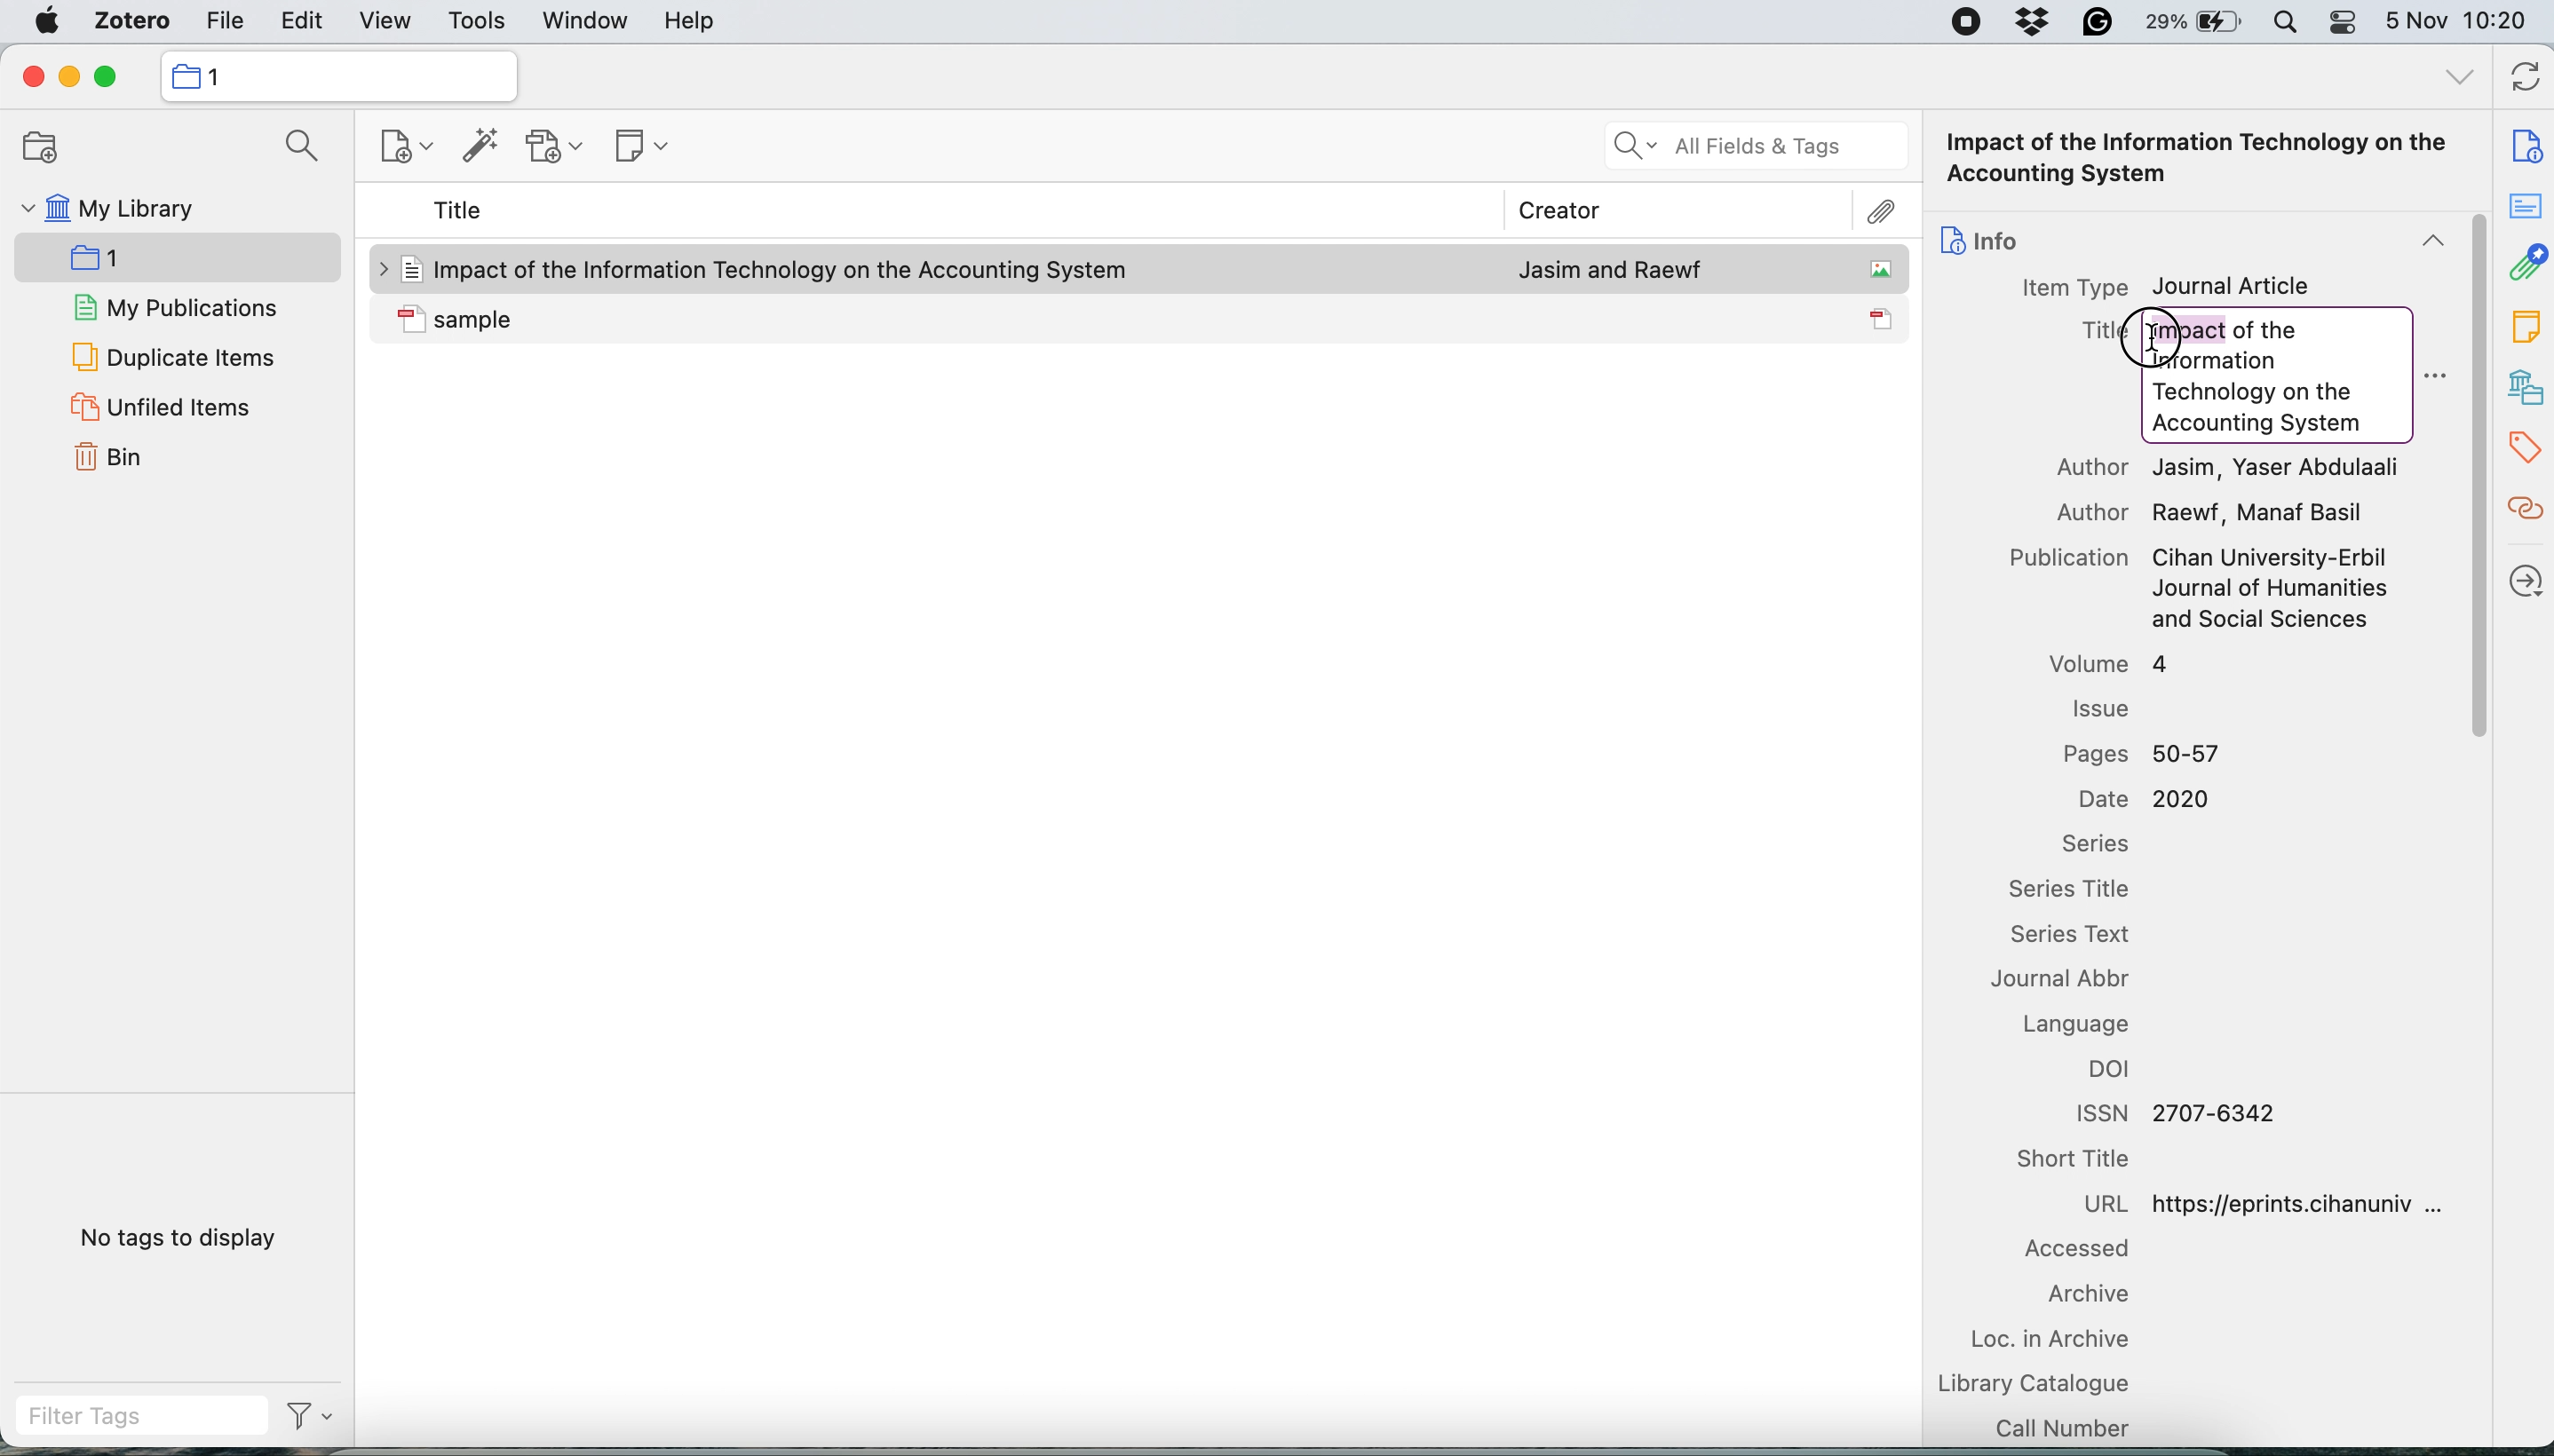 This screenshot has width=2554, height=1456. Describe the element at coordinates (2098, 23) in the screenshot. I see `grammarly` at that location.